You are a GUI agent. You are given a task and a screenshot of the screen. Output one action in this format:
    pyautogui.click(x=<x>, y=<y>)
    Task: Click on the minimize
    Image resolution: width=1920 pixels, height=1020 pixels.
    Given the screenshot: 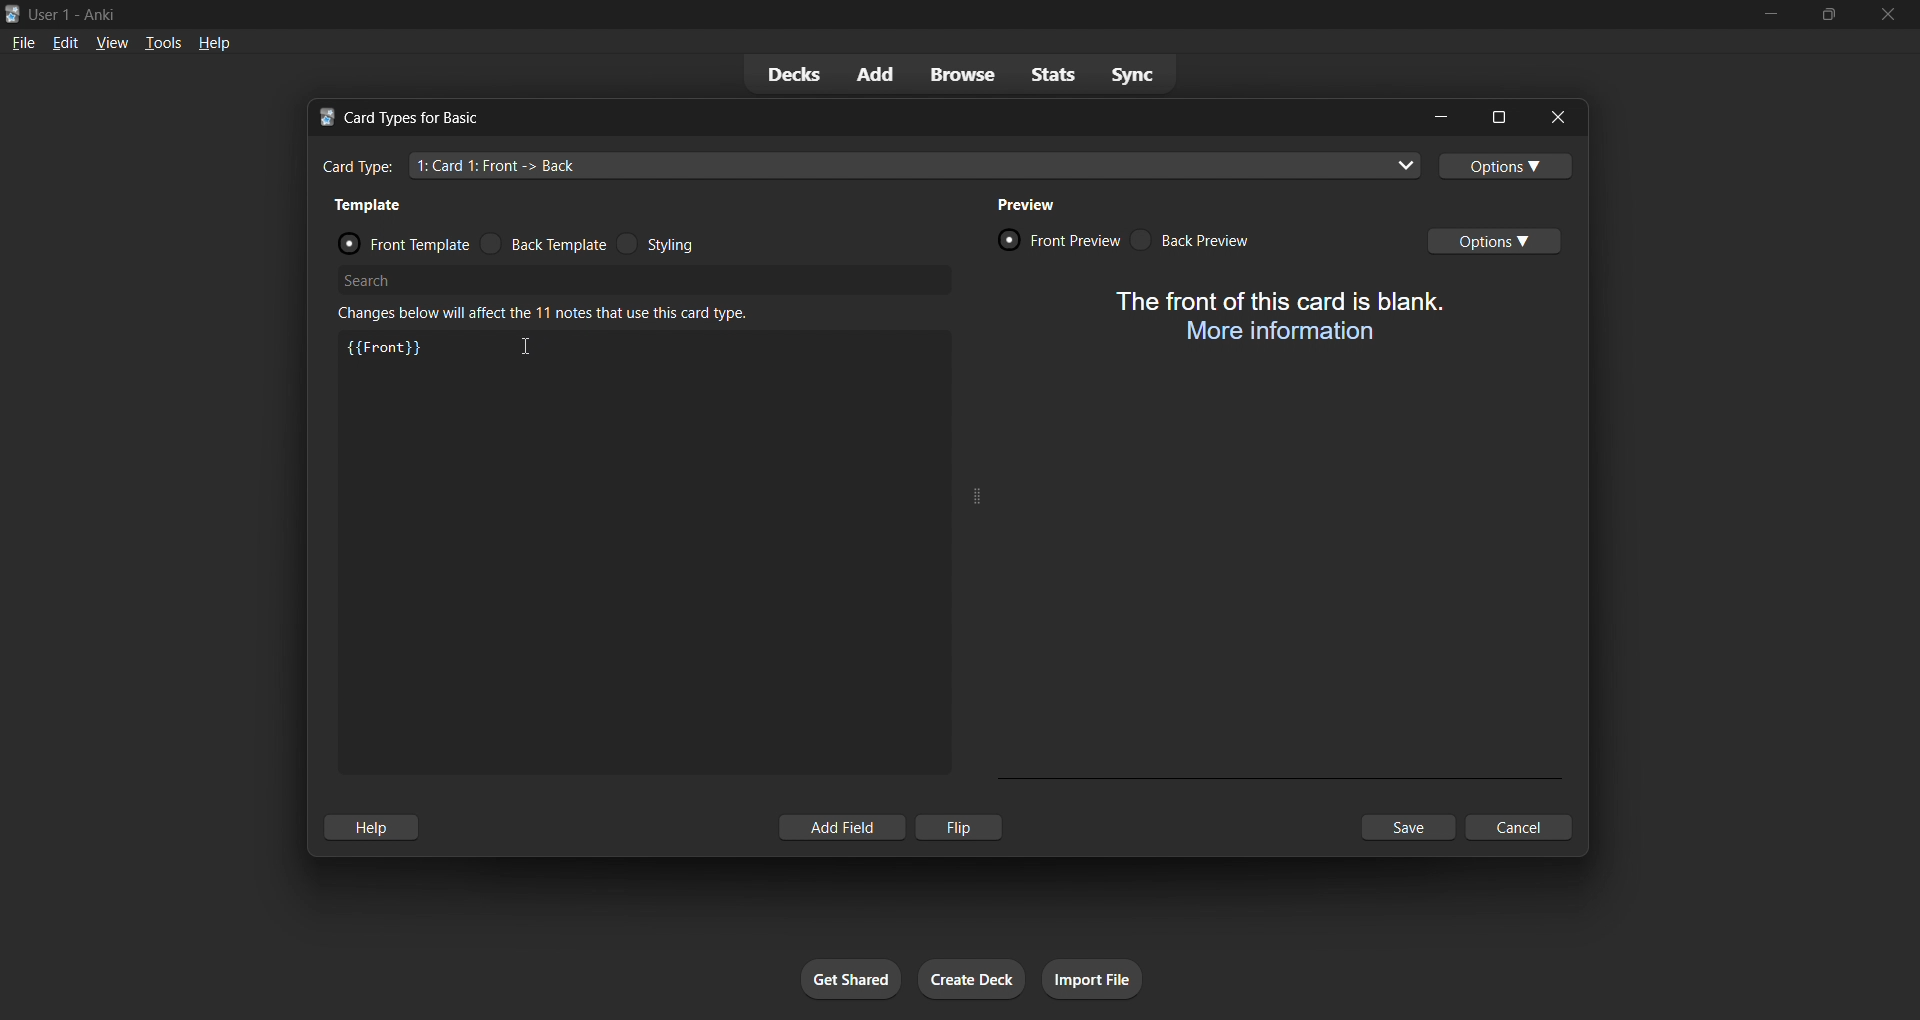 What is the action you would take?
    pyautogui.click(x=1757, y=15)
    